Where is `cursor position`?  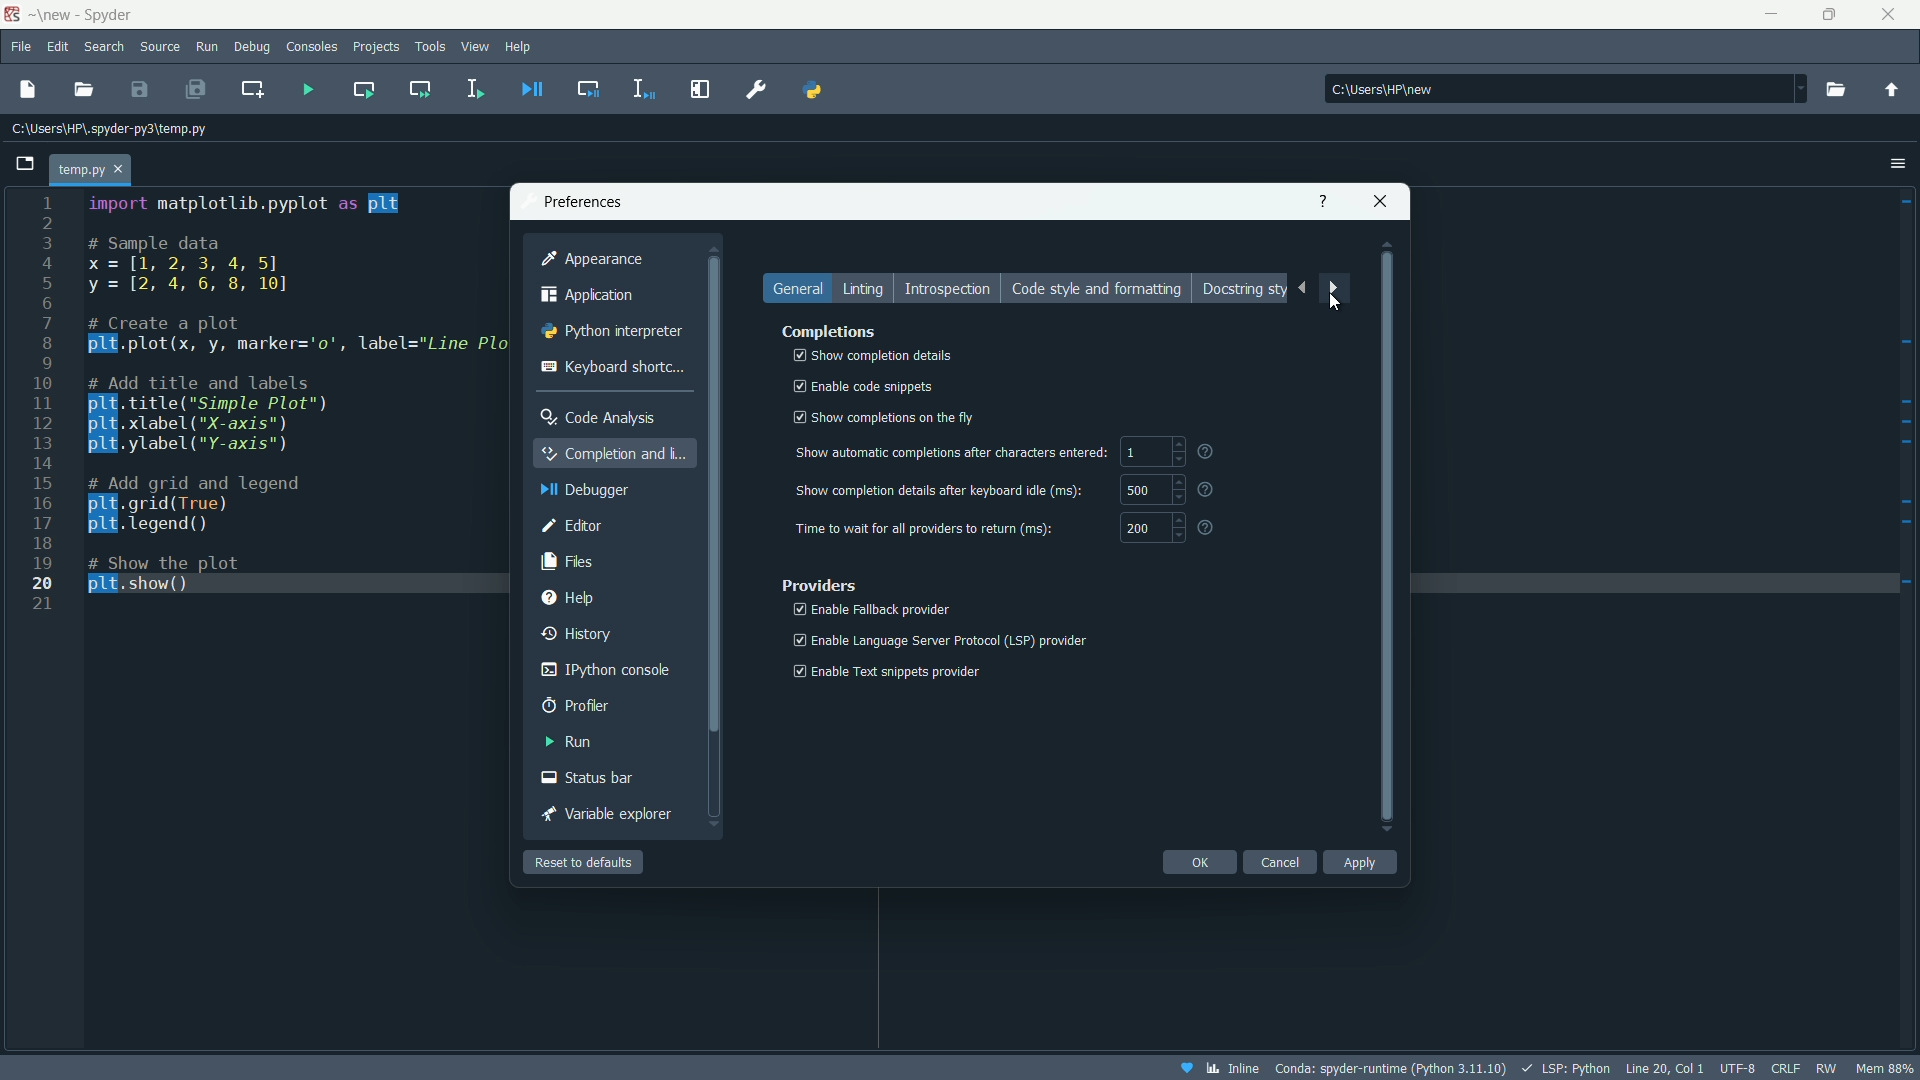
cursor position is located at coordinates (1665, 1067).